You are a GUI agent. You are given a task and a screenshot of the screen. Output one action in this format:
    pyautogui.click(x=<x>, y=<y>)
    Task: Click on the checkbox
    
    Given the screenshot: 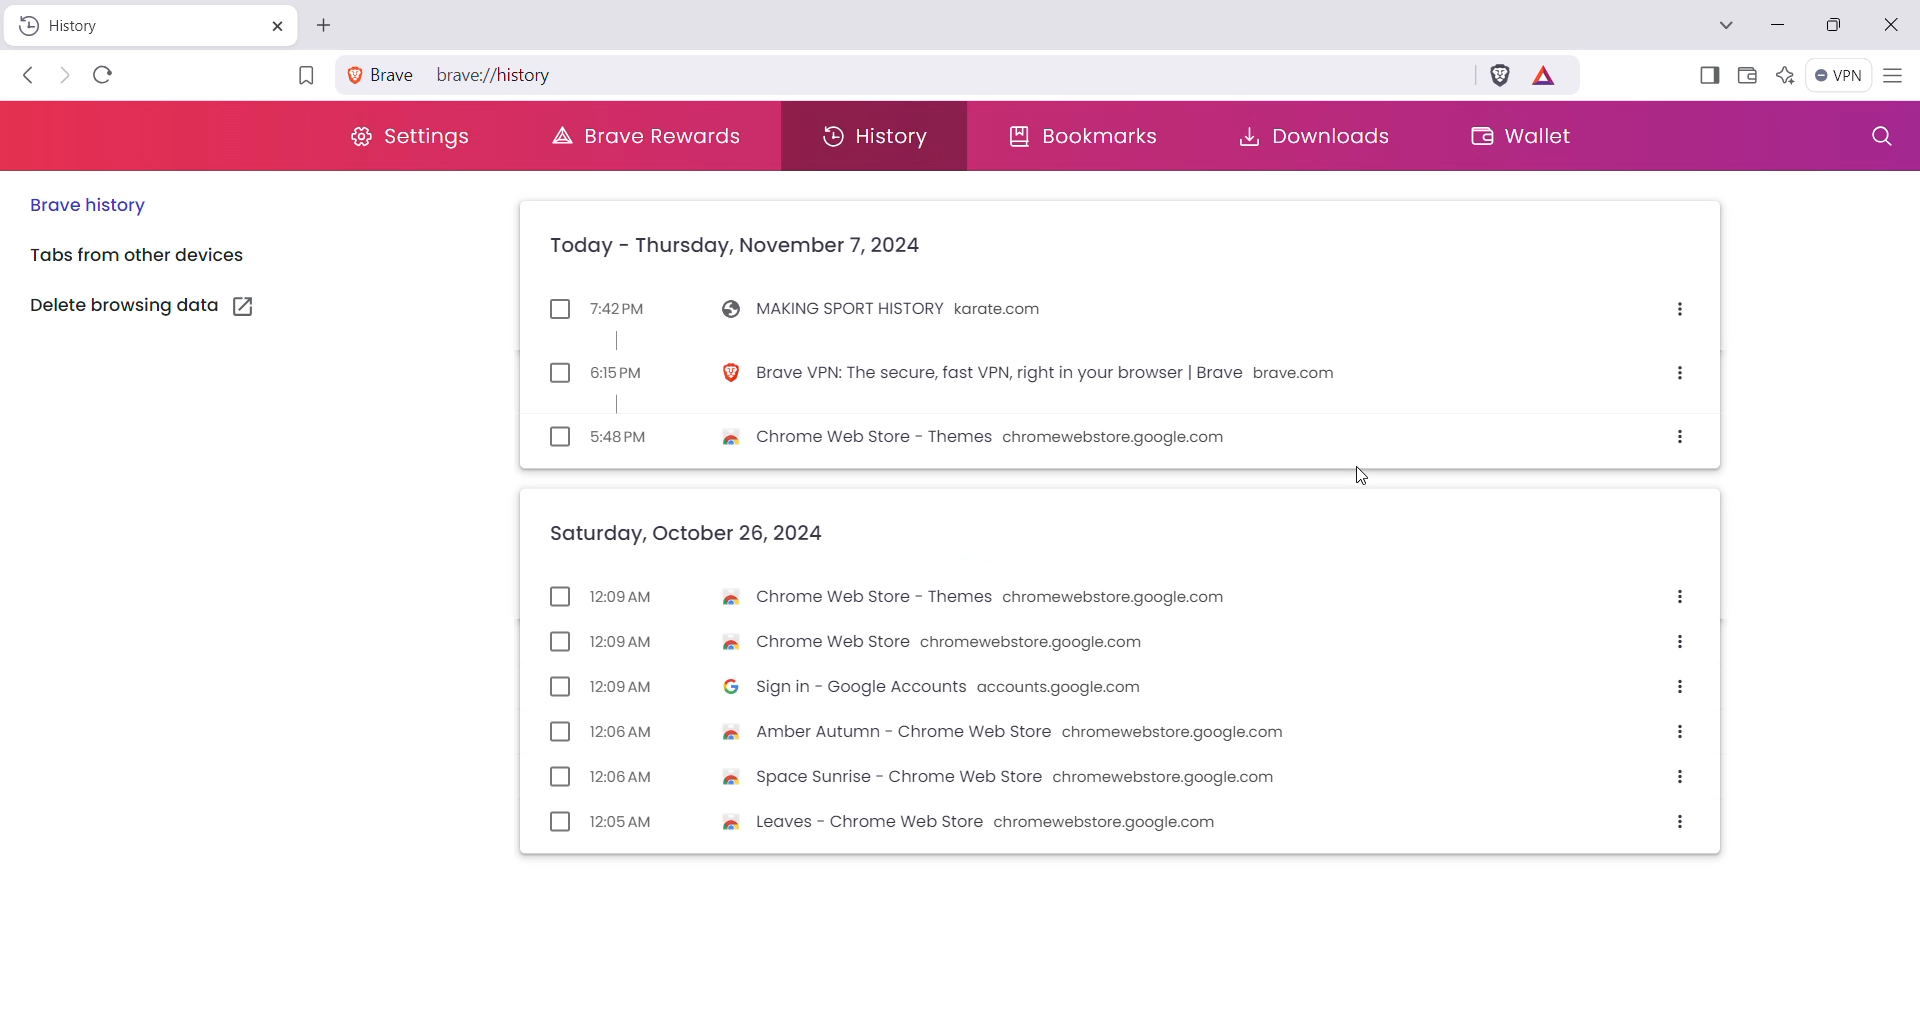 What is the action you would take?
    pyautogui.click(x=559, y=309)
    